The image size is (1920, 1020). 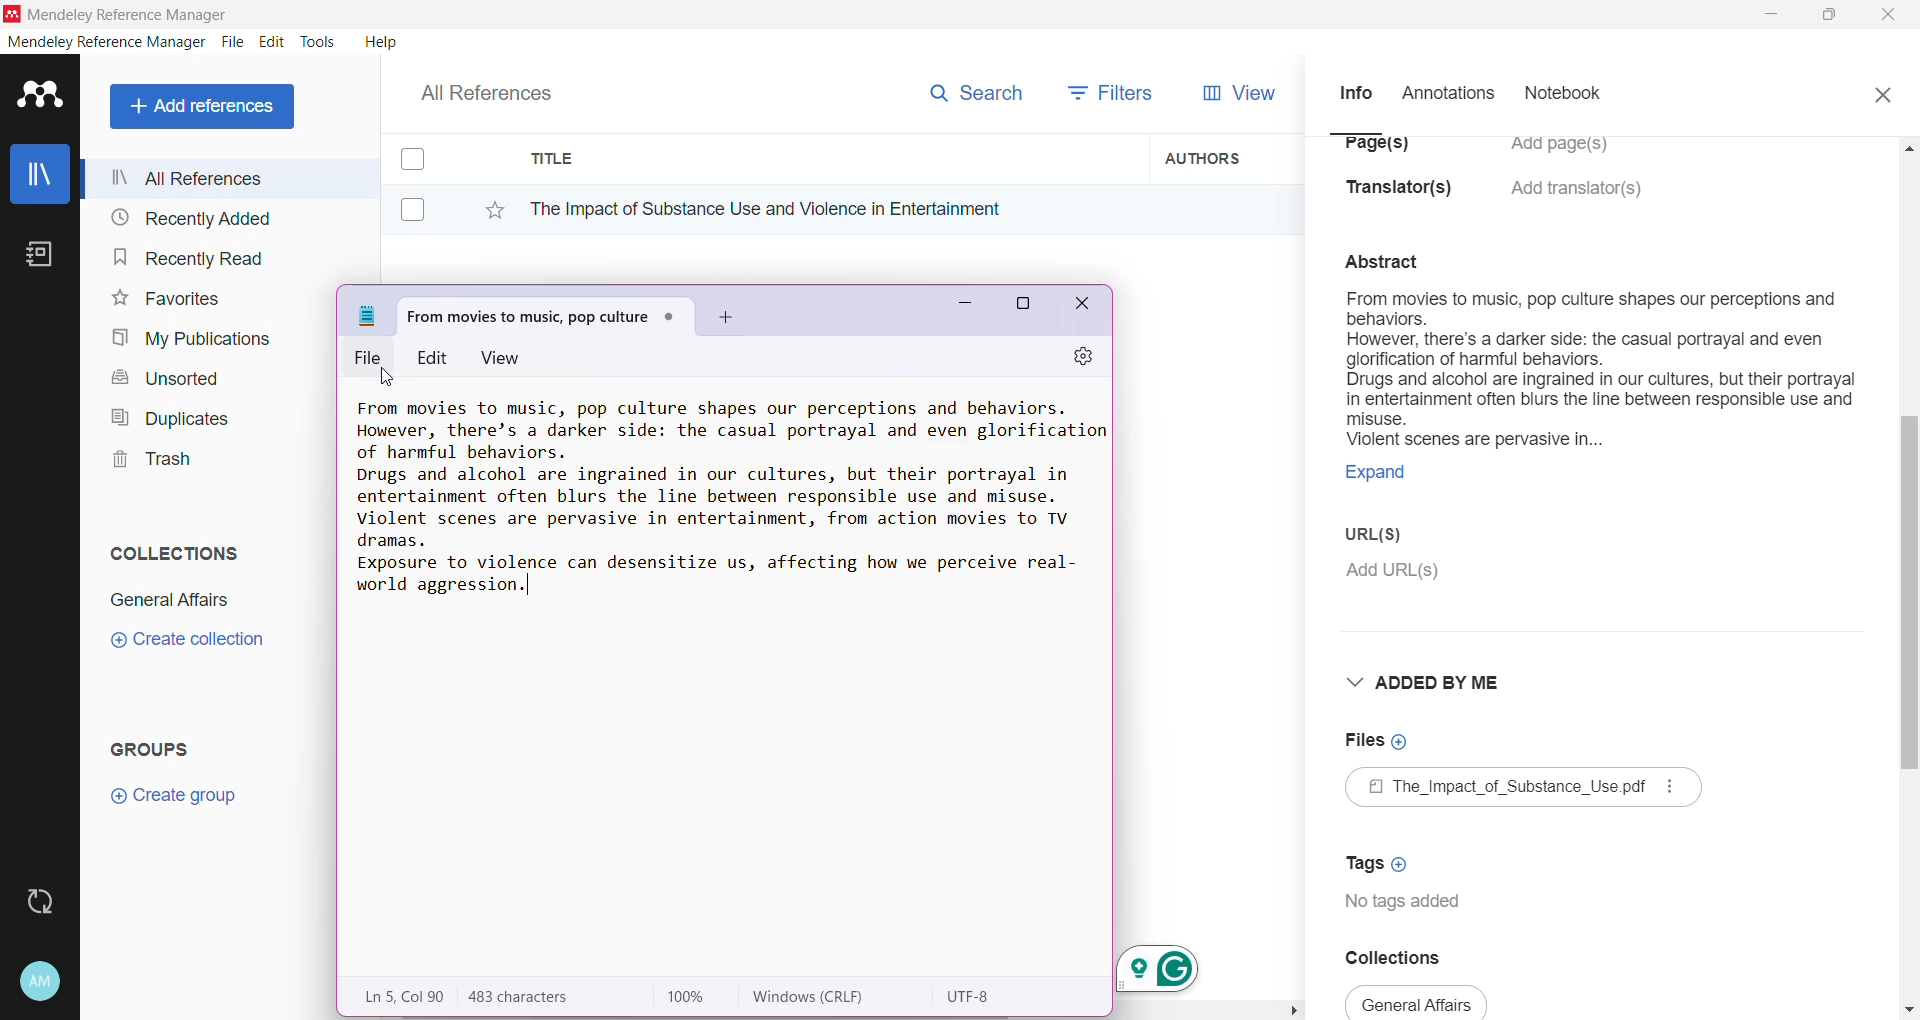 What do you see at coordinates (423, 183) in the screenshot?
I see `Click to select item(s)` at bounding box center [423, 183].